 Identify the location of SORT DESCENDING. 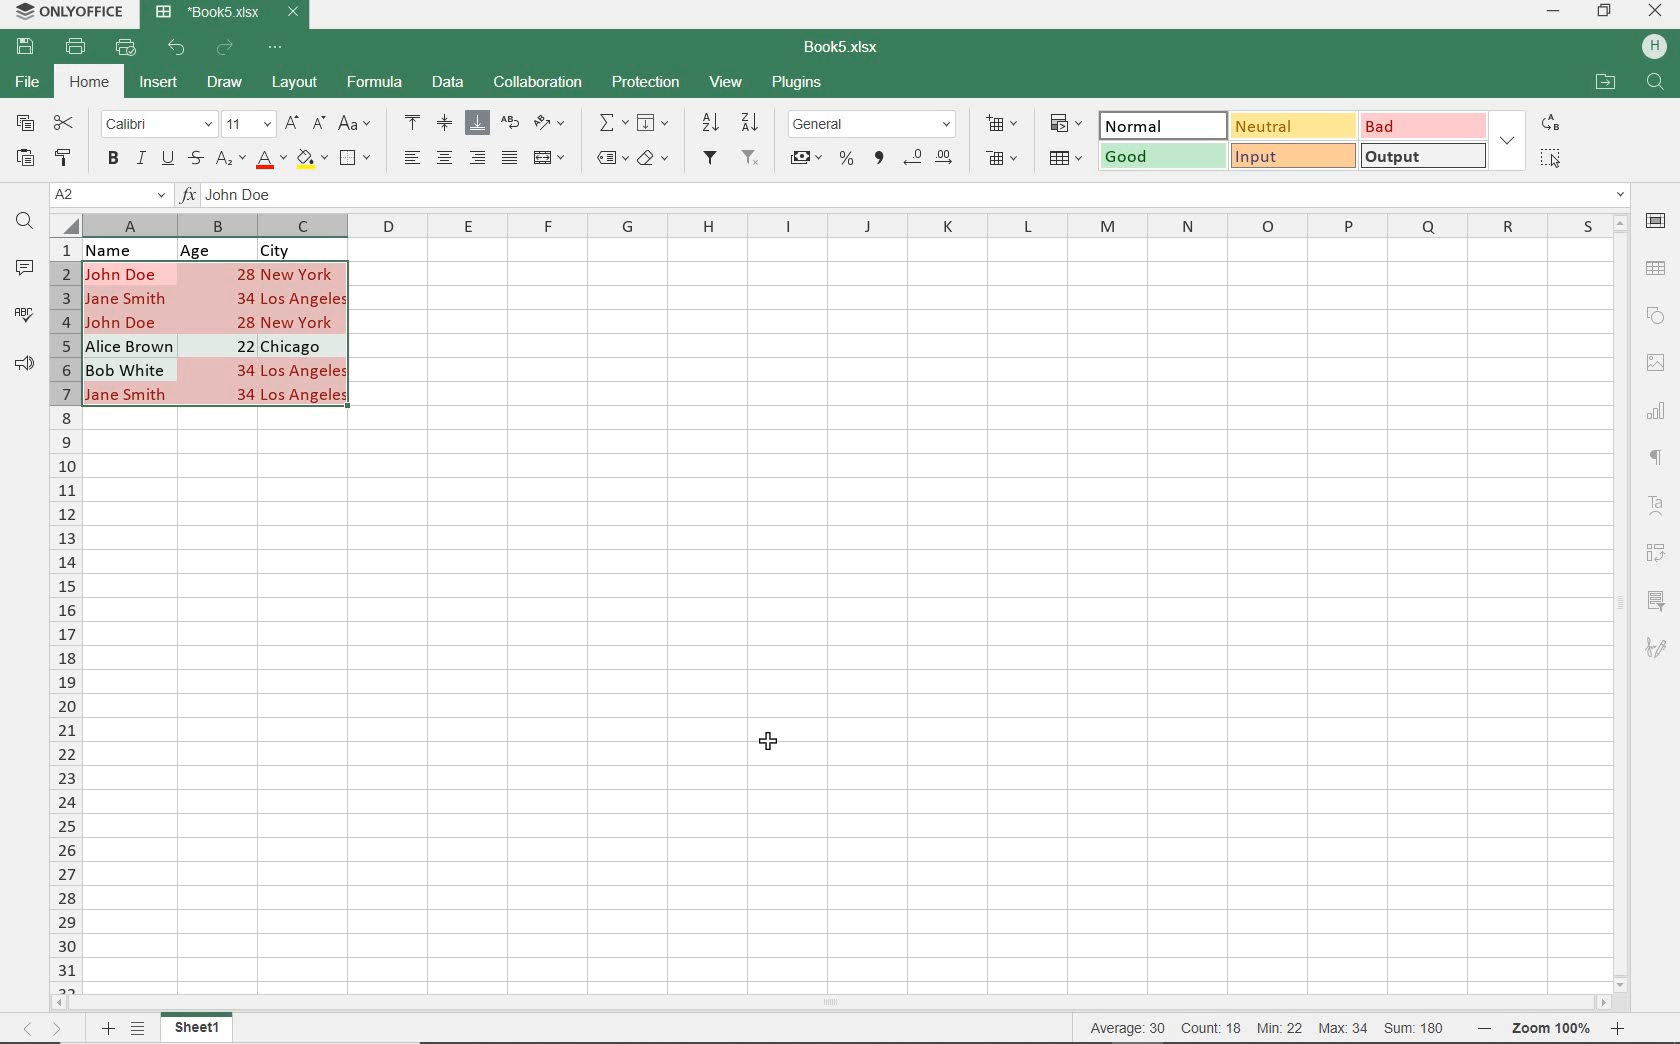
(752, 122).